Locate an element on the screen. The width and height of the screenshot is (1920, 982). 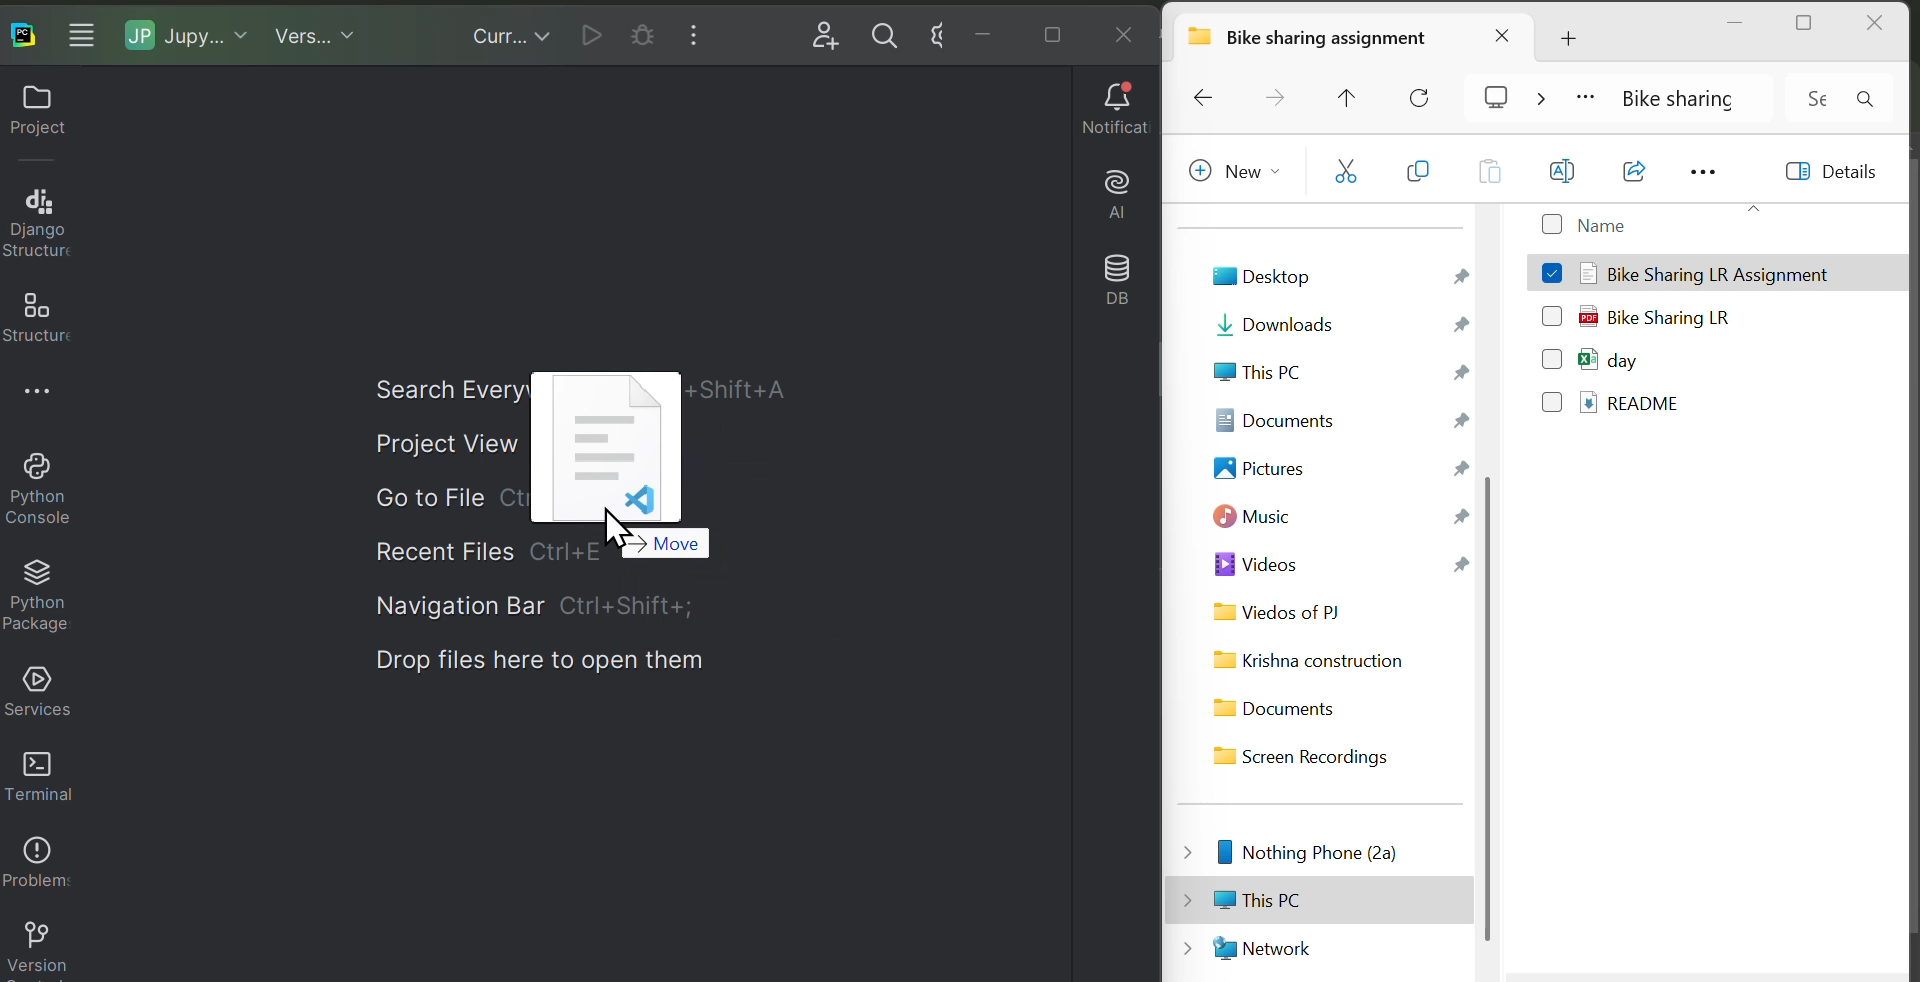
Virgin control is located at coordinates (315, 34).